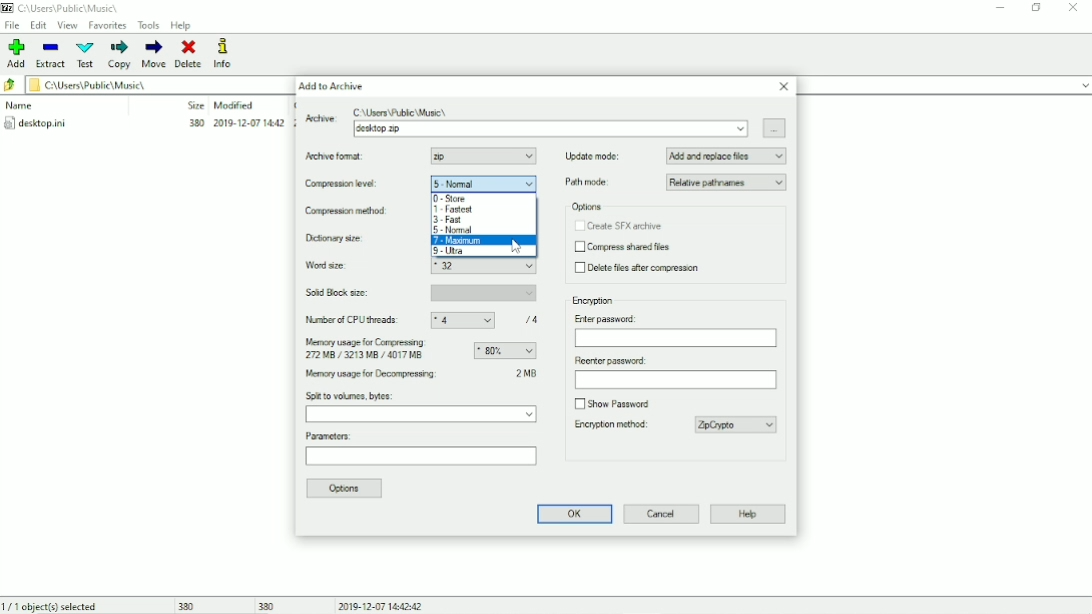 This screenshot has height=614, width=1092. What do you see at coordinates (674, 330) in the screenshot?
I see `Enter password` at bounding box center [674, 330].